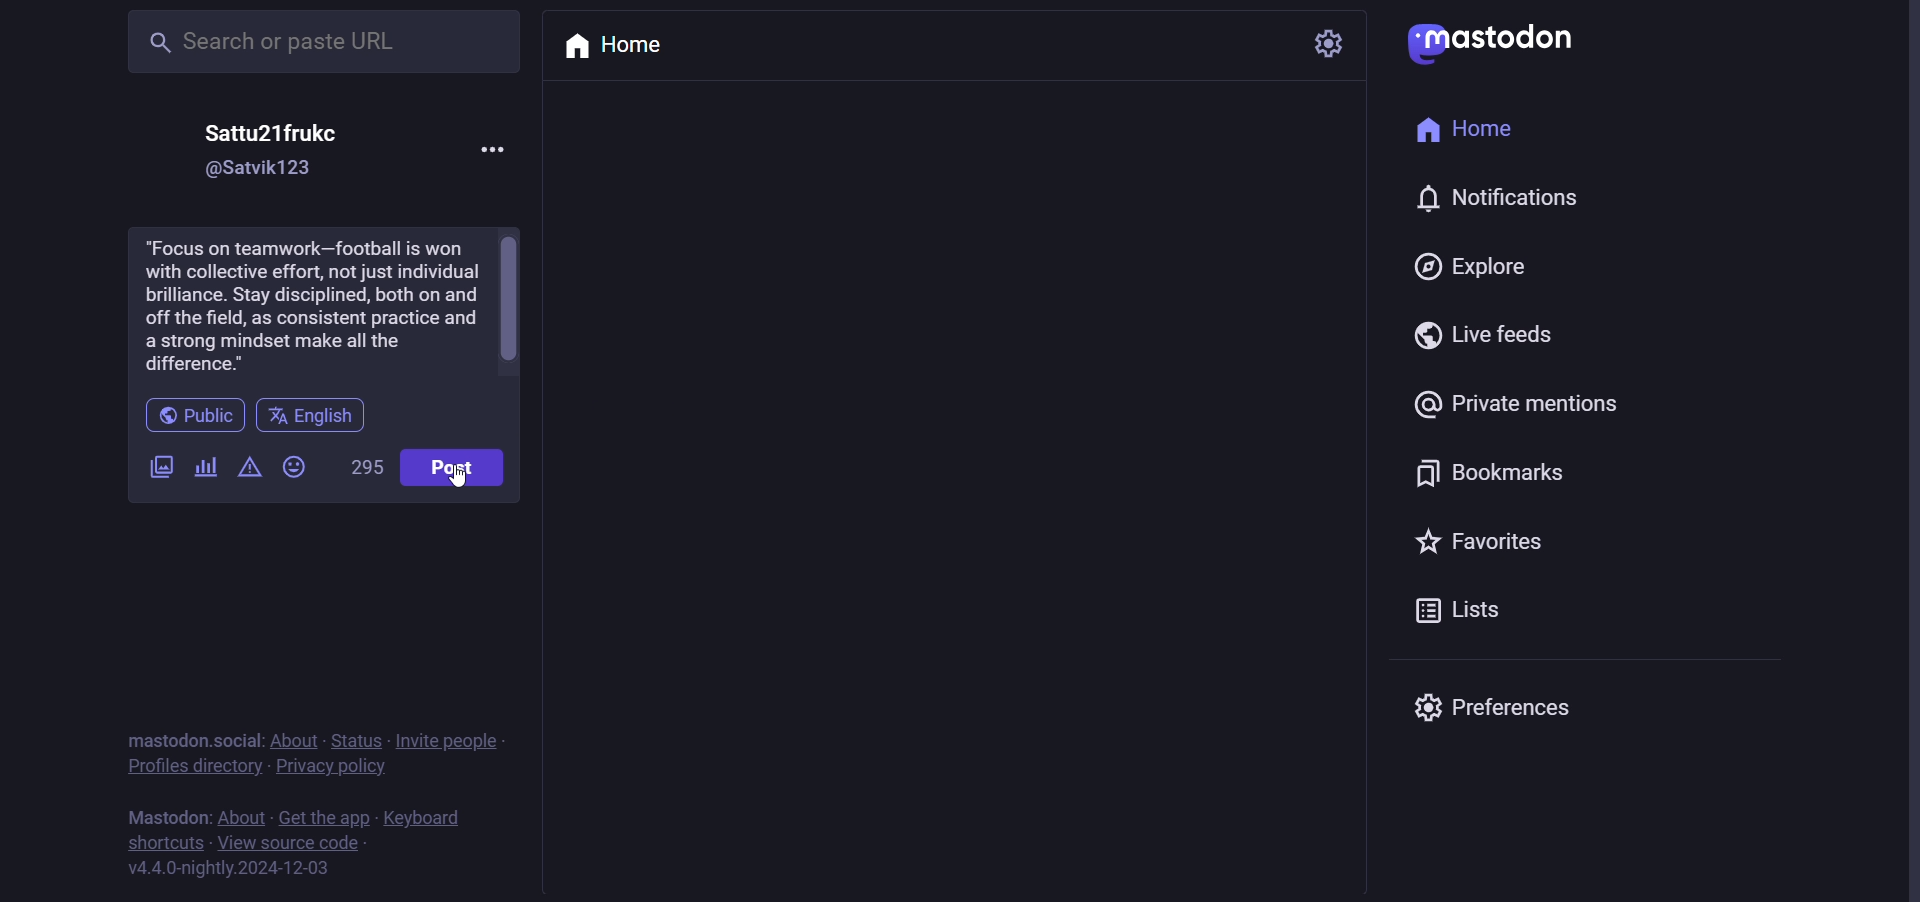 The image size is (1920, 902). What do you see at coordinates (460, 485) in the screenshot?
I see `cursor` at bounding box center [460, 485].